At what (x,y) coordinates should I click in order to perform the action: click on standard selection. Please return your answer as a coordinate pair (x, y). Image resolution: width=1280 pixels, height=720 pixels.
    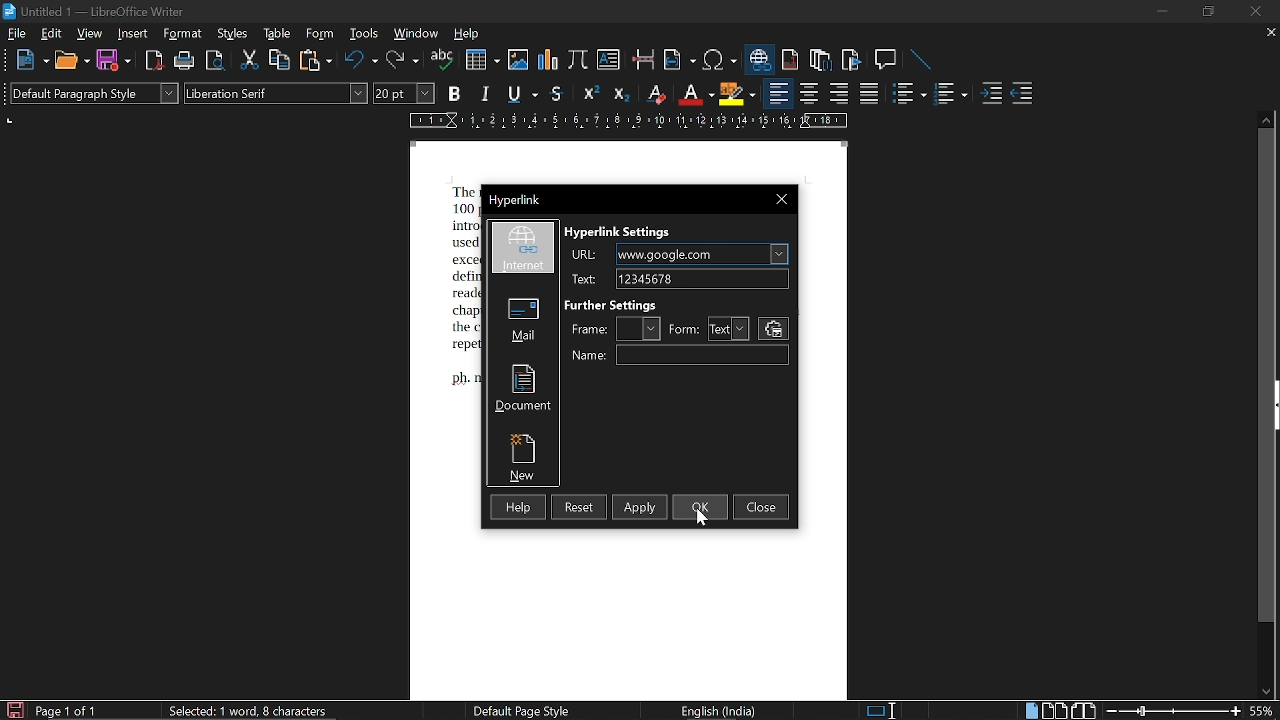
    Looking at the image, I should click on (880, 709).